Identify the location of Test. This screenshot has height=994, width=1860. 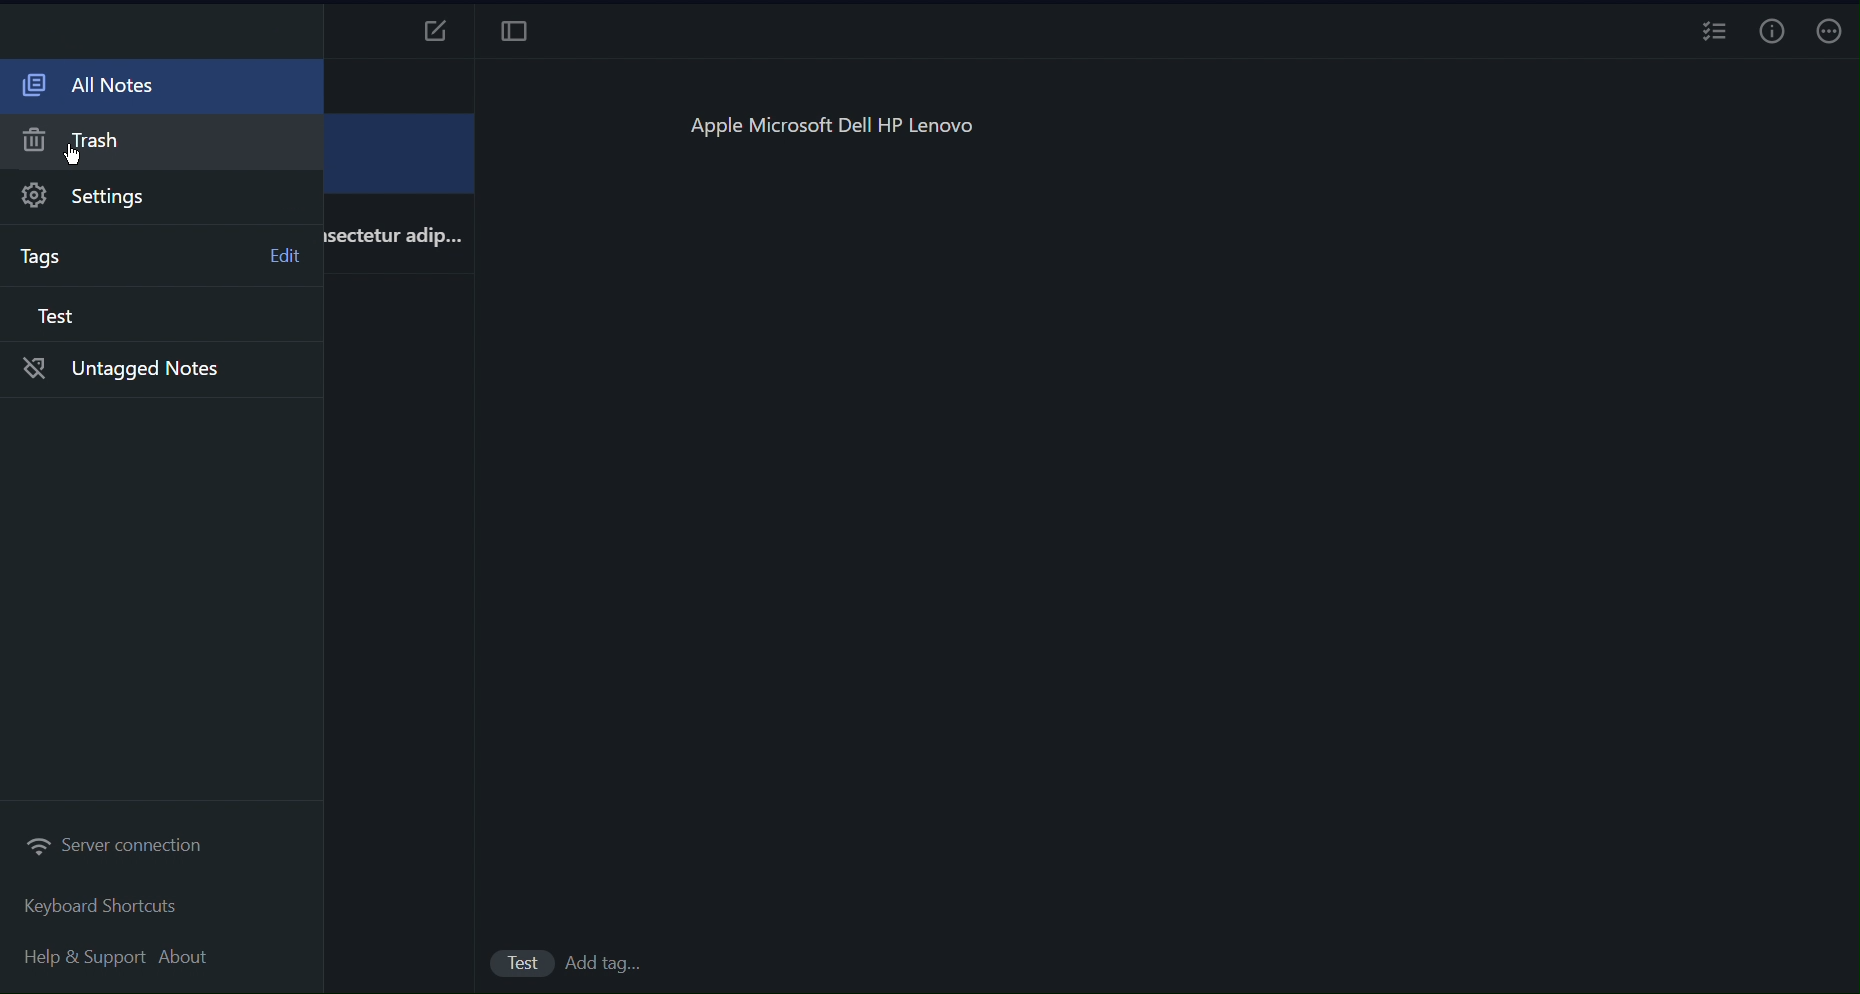
(512, 961).